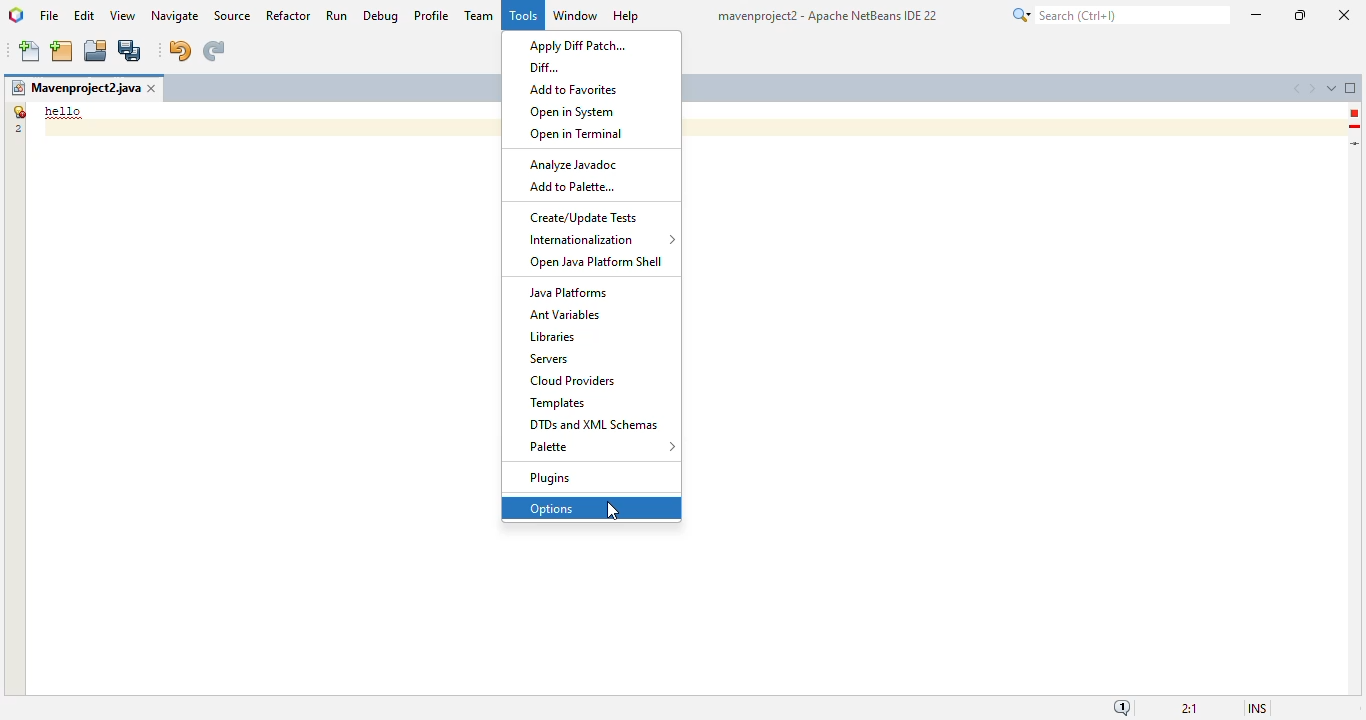  Describe the element at coordinates (1299, 15) in the screenshot. I see `maximize` at that location.